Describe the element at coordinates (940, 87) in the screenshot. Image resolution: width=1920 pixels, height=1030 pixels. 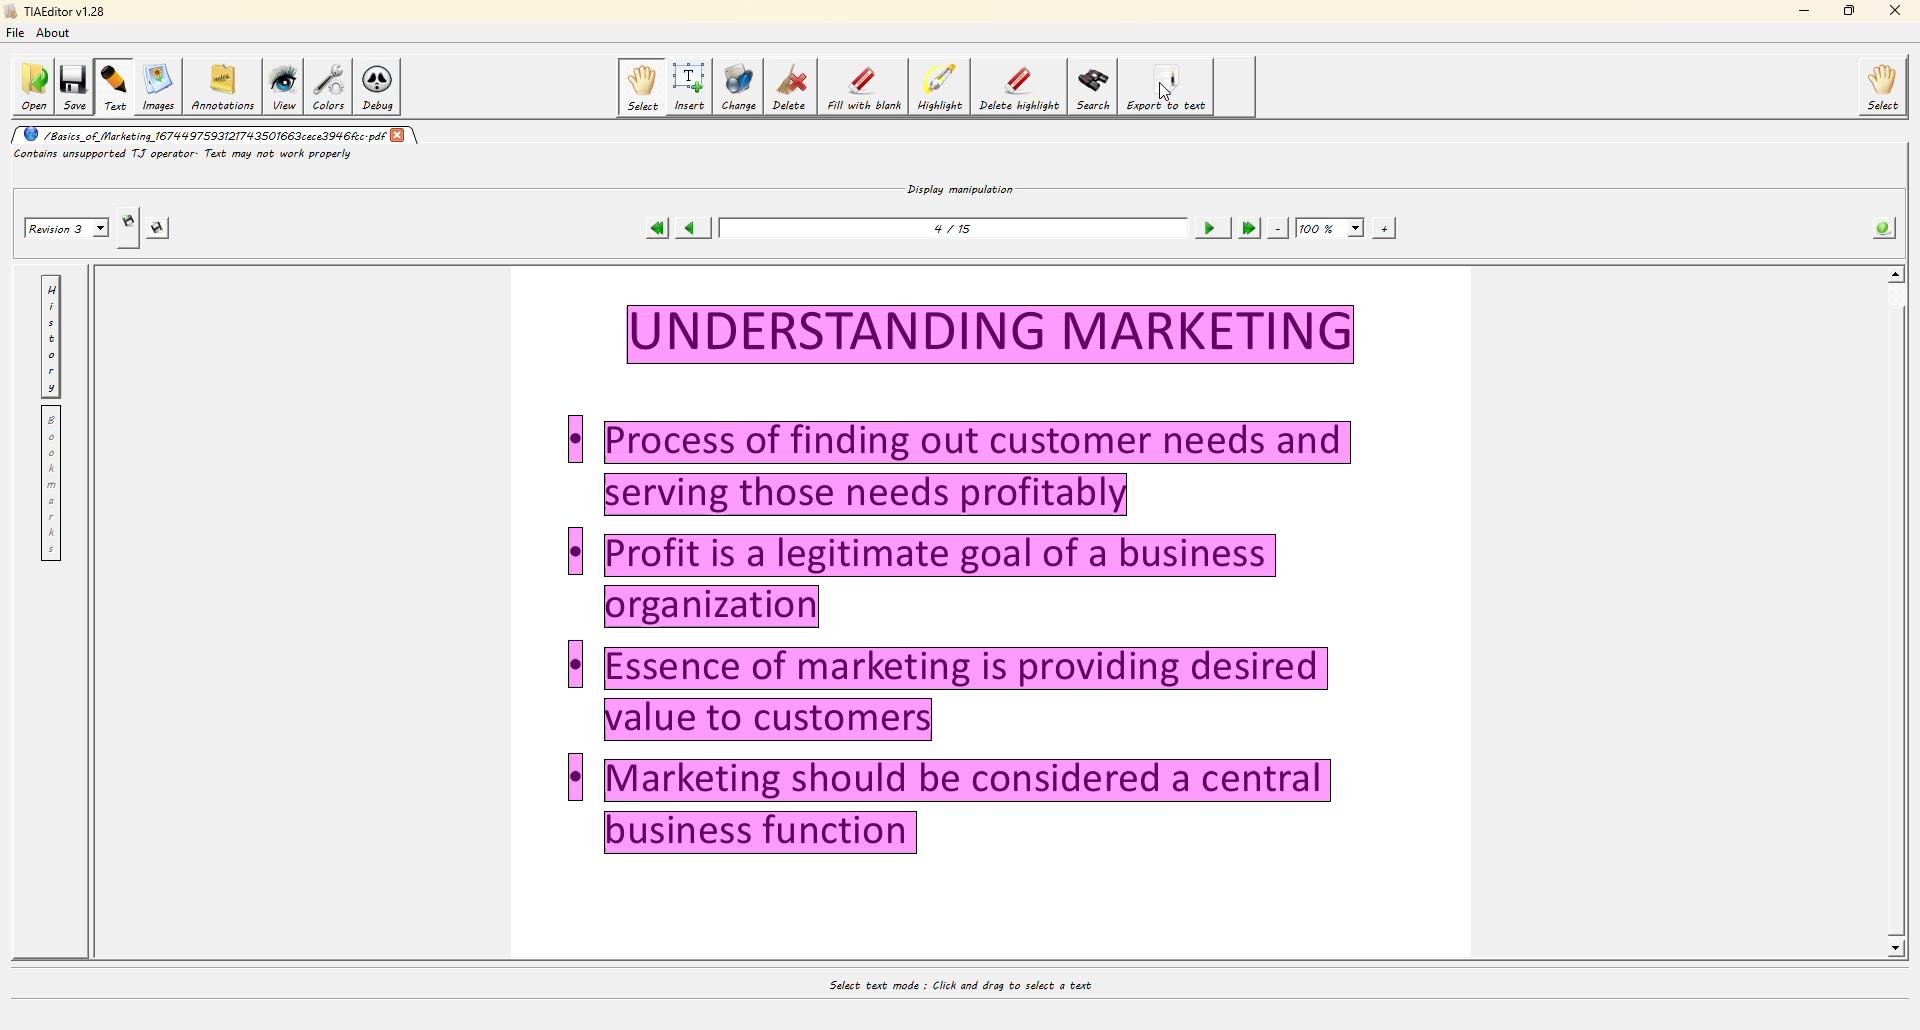
I see `highlight` at that location.